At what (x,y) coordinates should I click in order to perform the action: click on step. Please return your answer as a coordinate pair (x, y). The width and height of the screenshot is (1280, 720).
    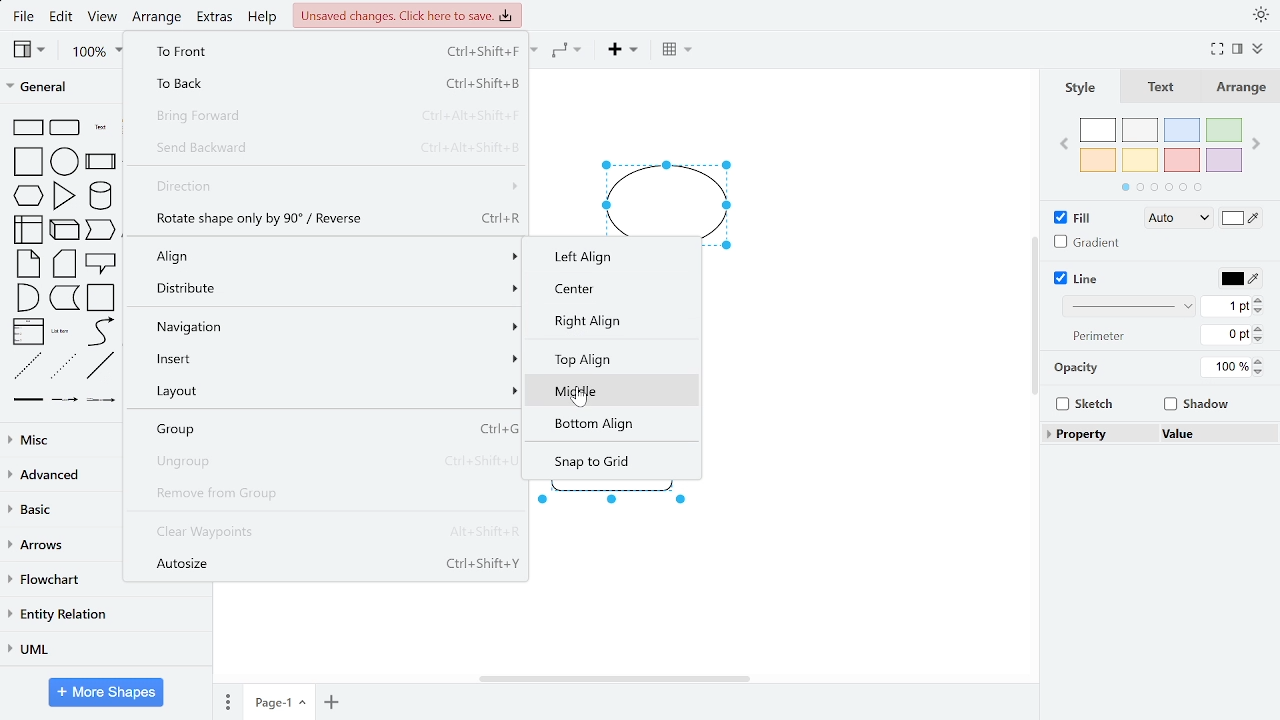
    Looking at the image, I should click on (100, 231).